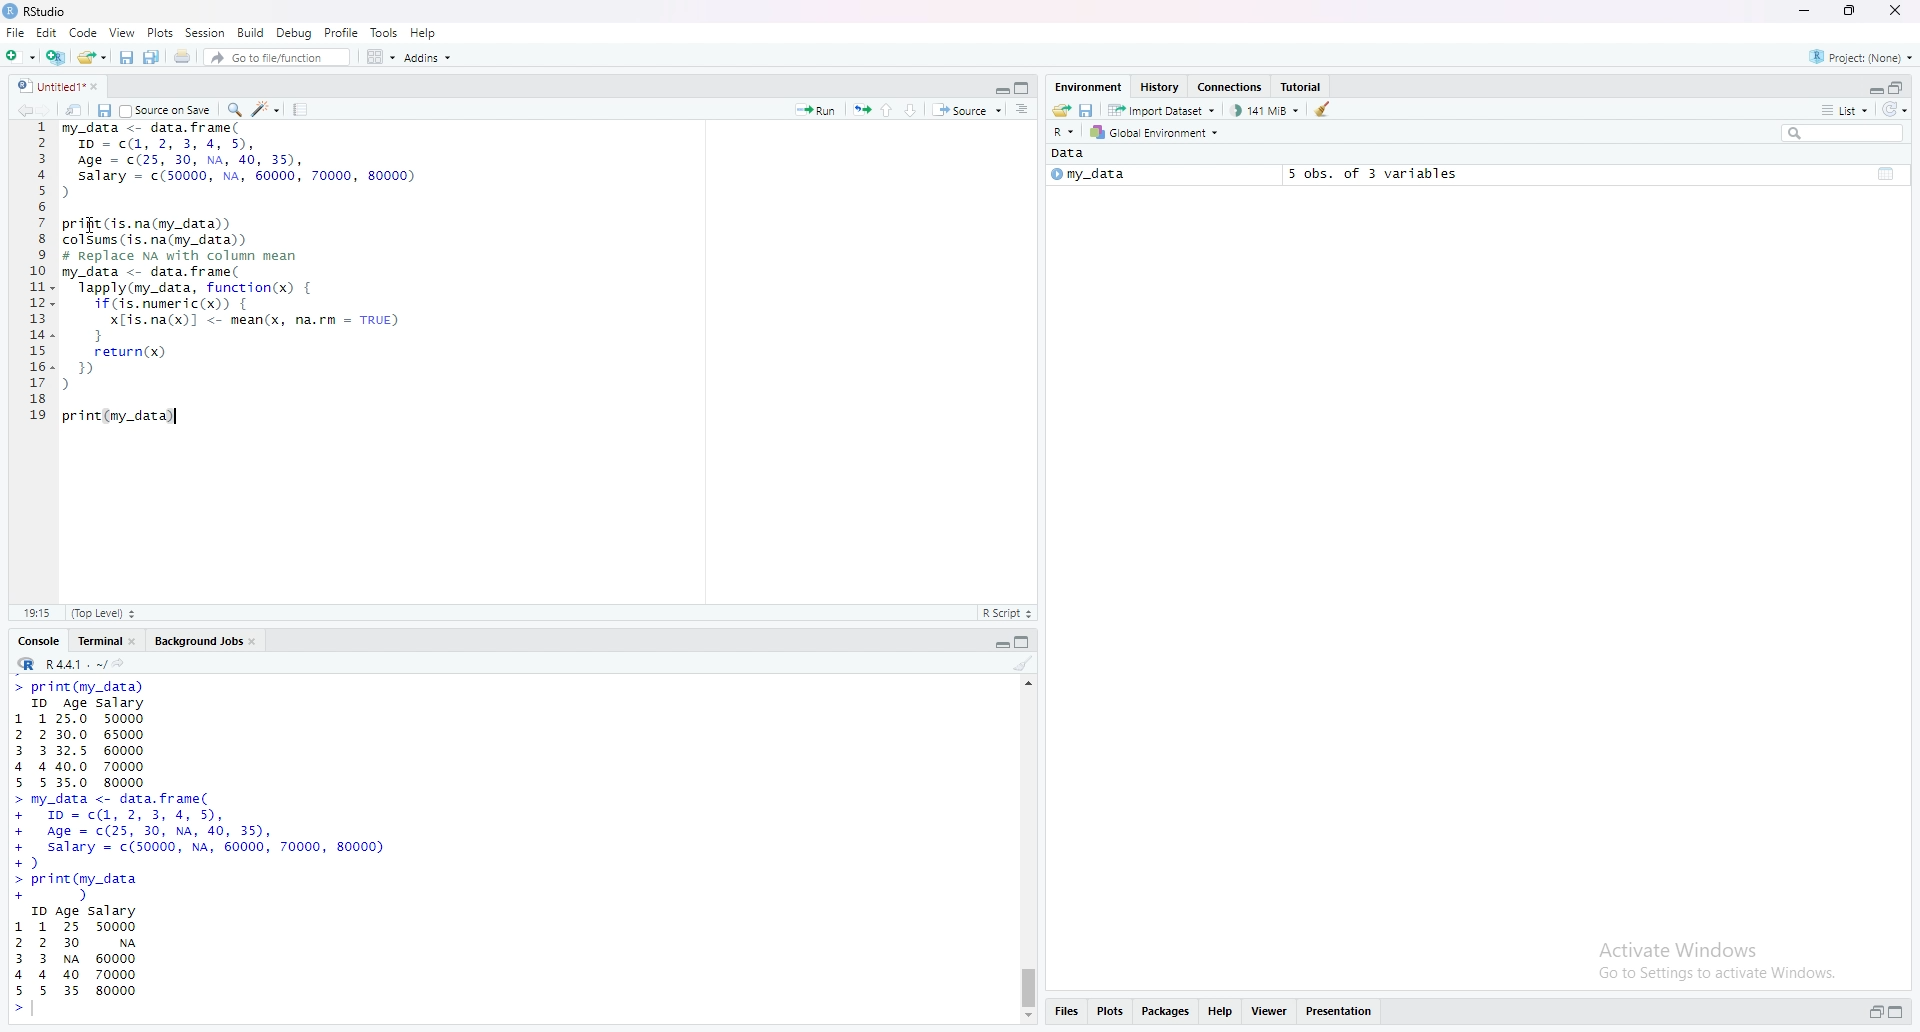 This screenshot has height=1032, width=1920. I want to click on untitled1, so click(57, 85).